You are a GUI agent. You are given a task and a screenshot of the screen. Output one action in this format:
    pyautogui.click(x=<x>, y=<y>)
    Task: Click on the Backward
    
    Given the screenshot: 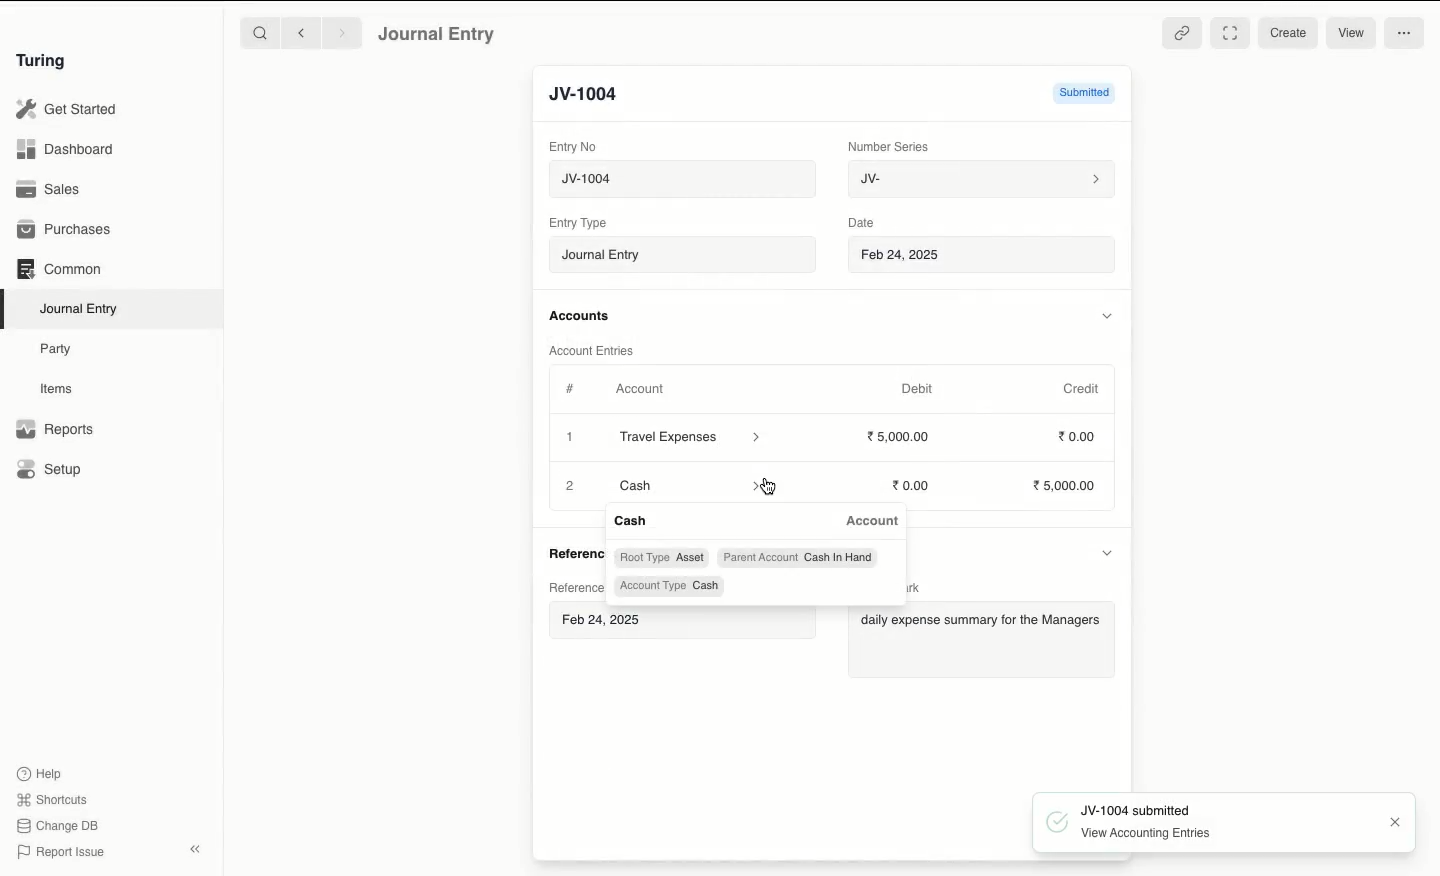 What is the action you would take?
    pyautogui.click(x=301, y=32)
    